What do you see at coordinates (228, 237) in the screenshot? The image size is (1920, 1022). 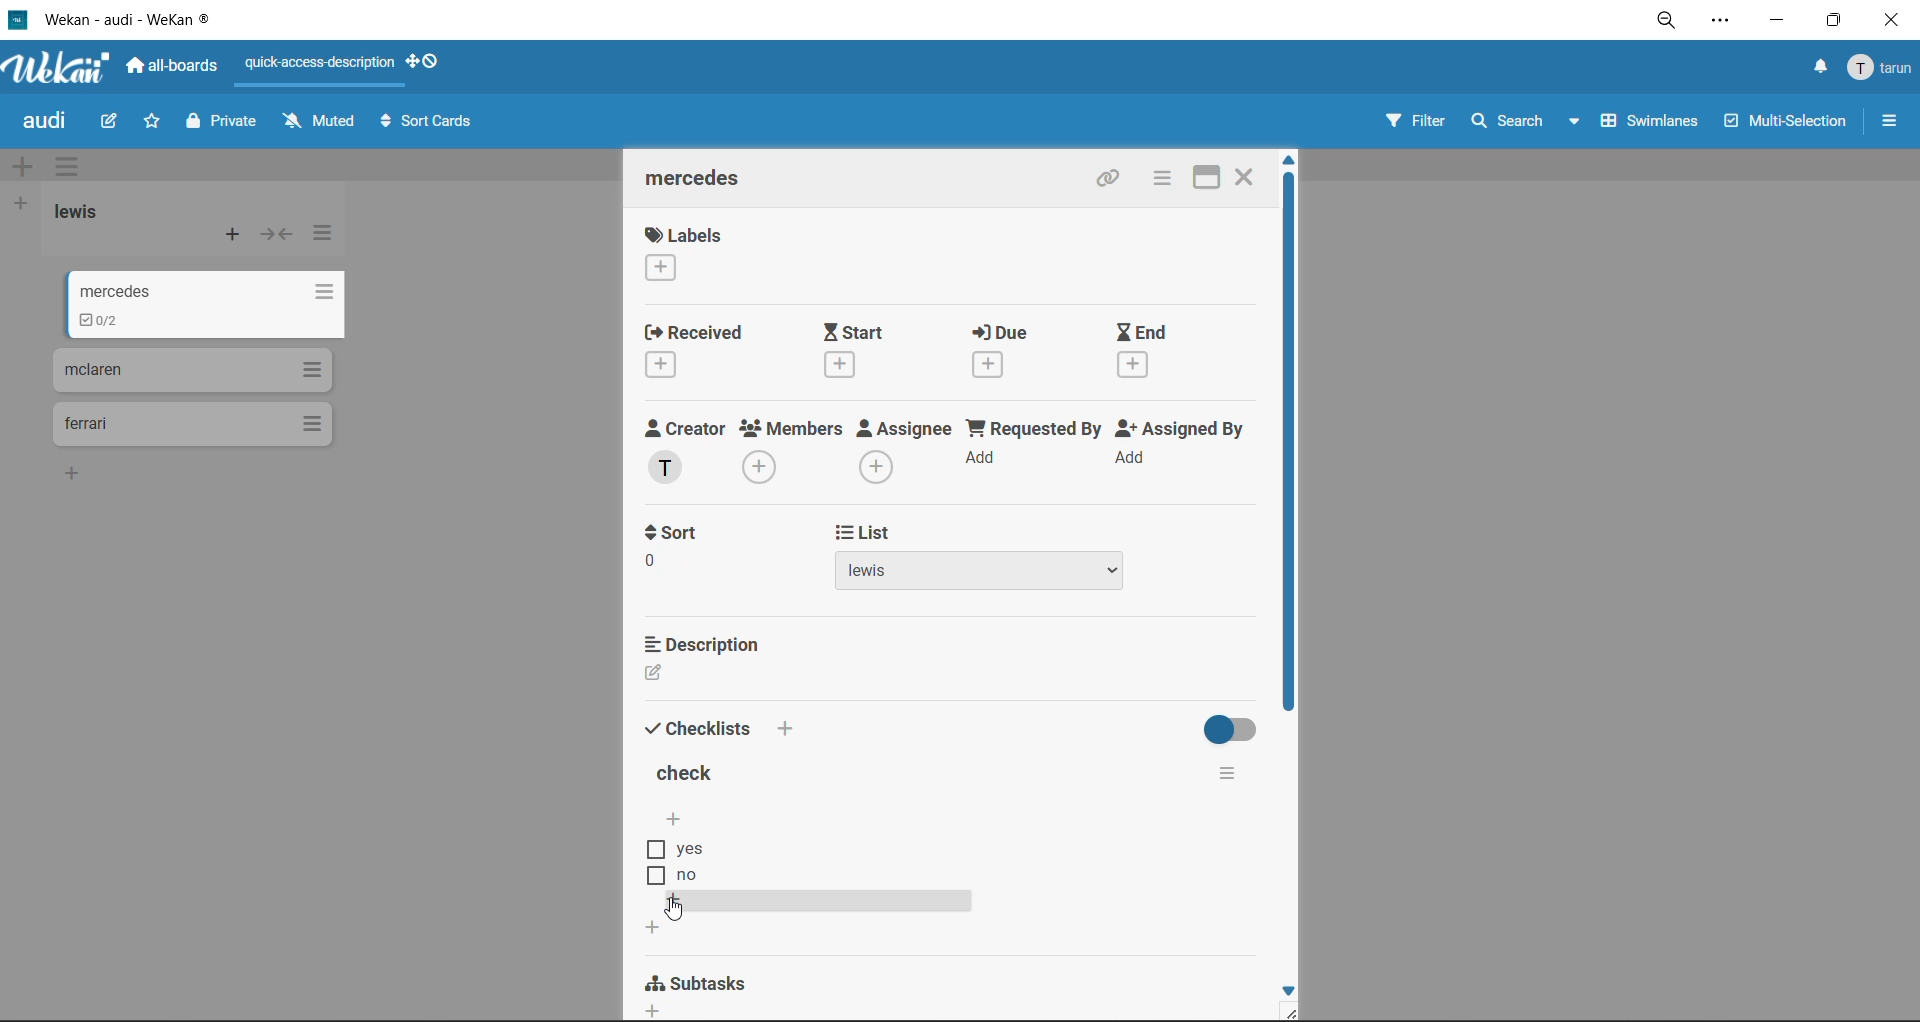 I see `add card` at bounding box center [228, 237].